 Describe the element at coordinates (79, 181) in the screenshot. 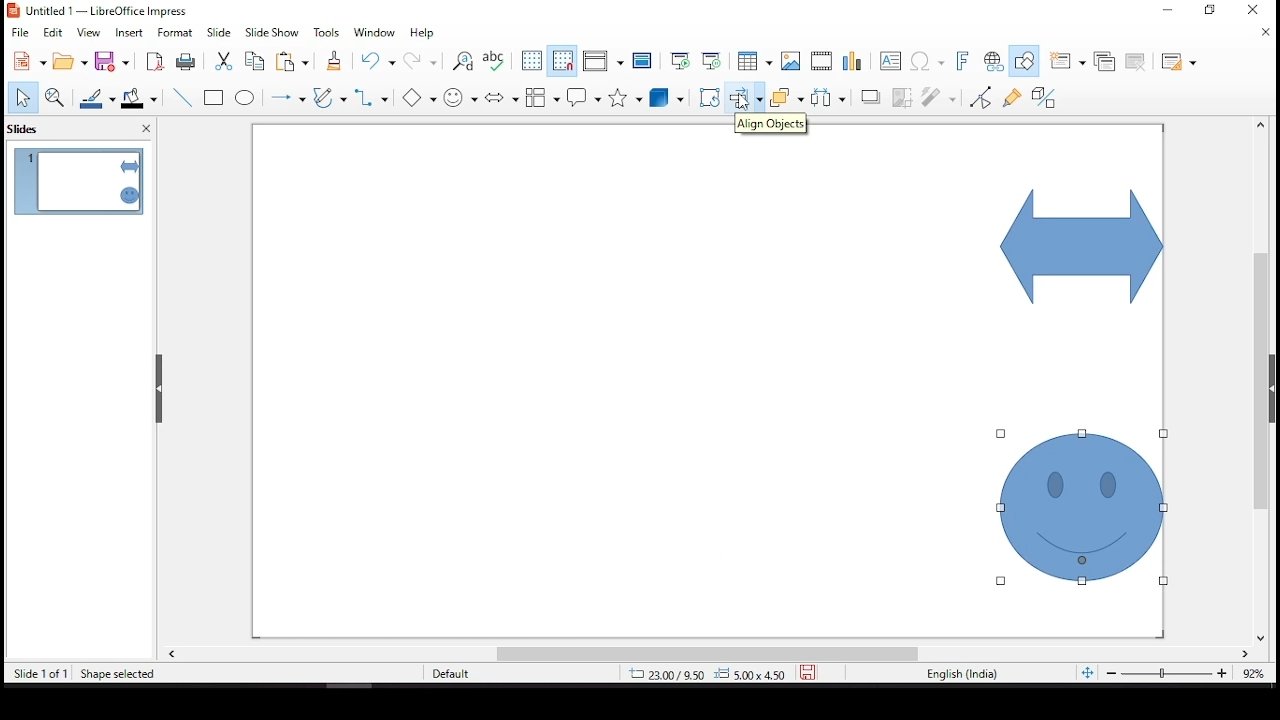

I see `slide 1` at that location.